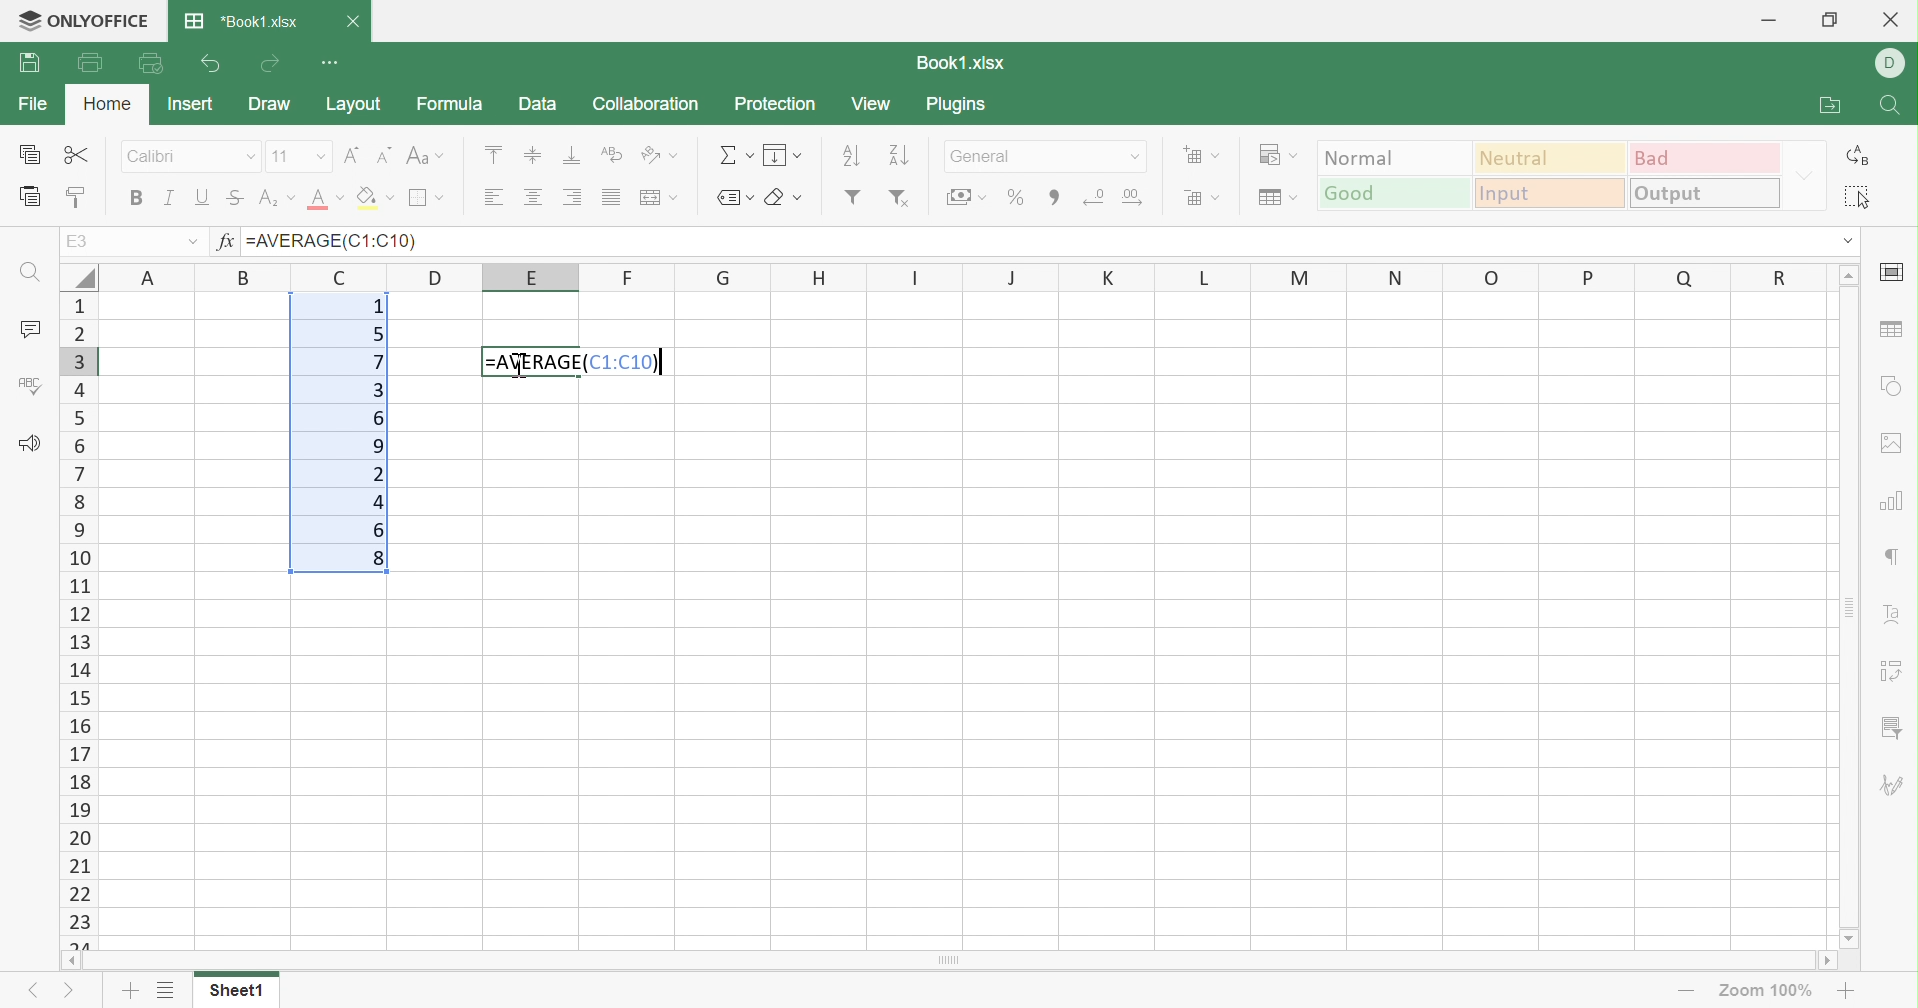 This screenshot has width=1918, height=1008. I want to click on Drop Down, so click(1805, 179).